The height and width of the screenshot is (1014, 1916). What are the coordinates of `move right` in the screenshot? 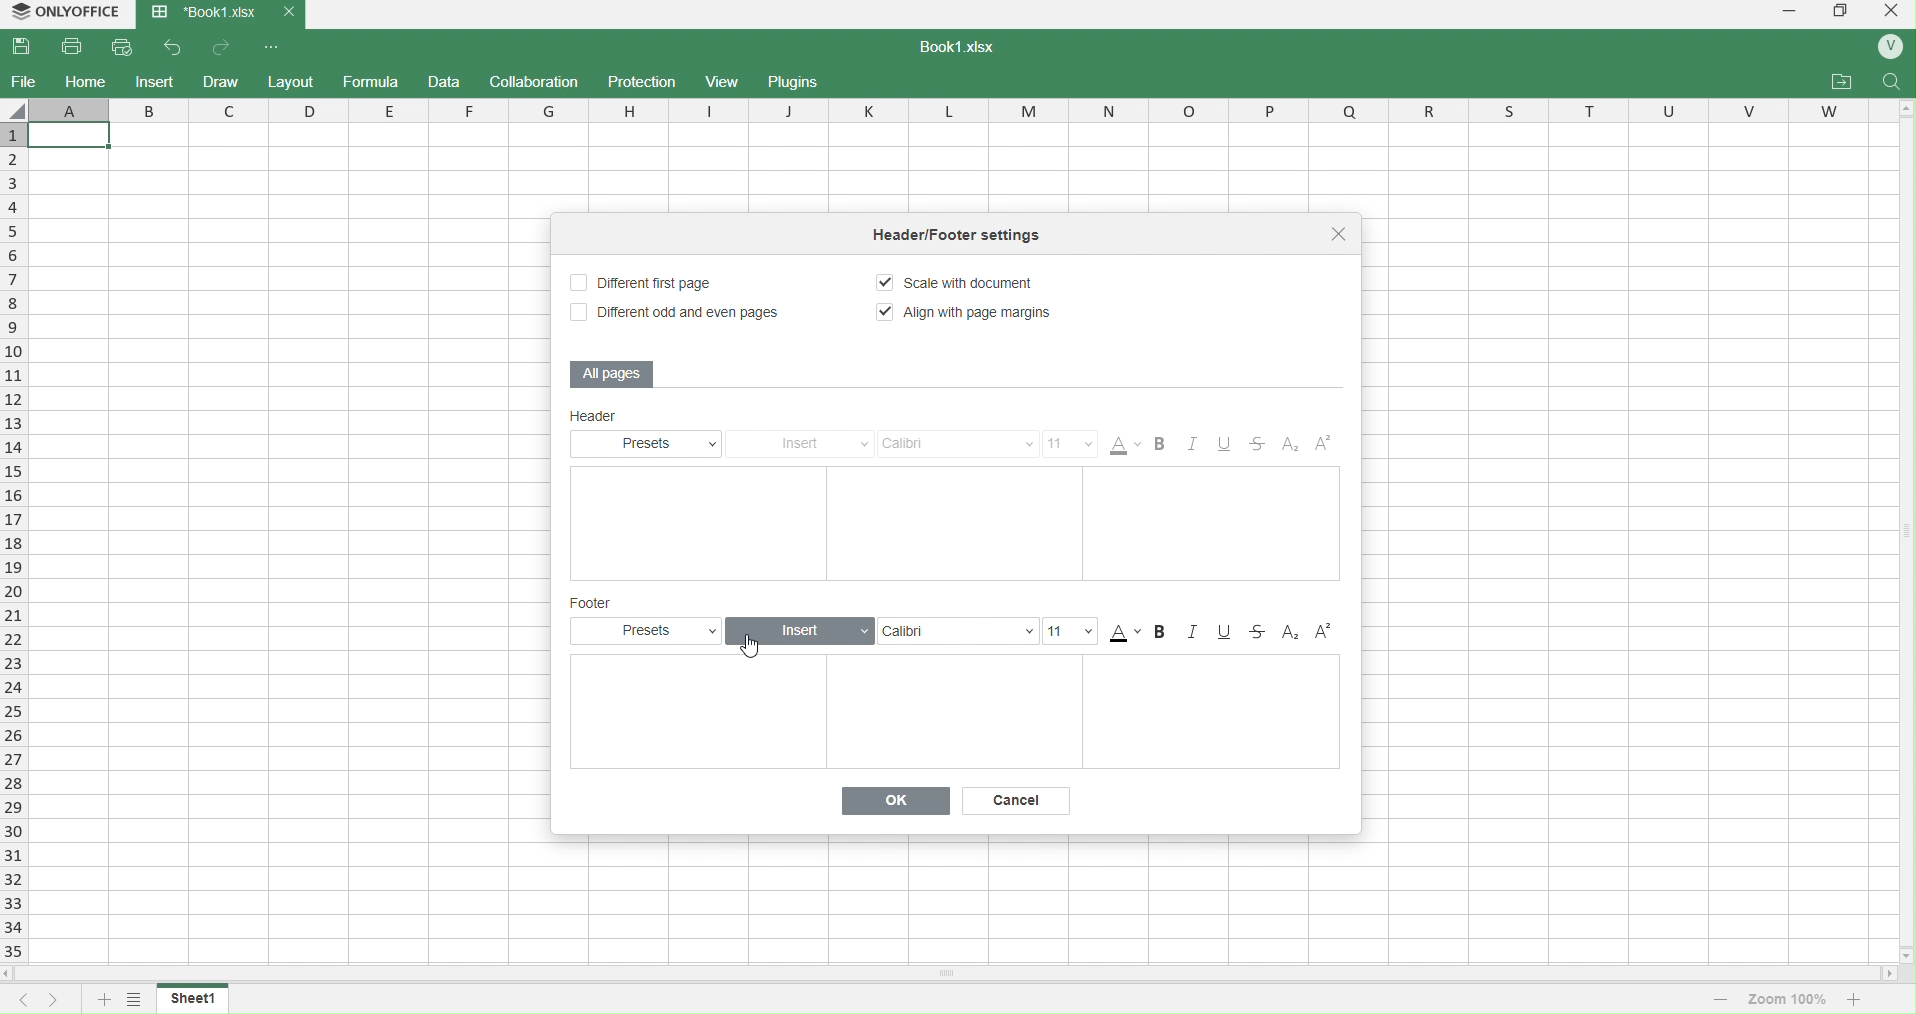 It's located at (1890, 975).